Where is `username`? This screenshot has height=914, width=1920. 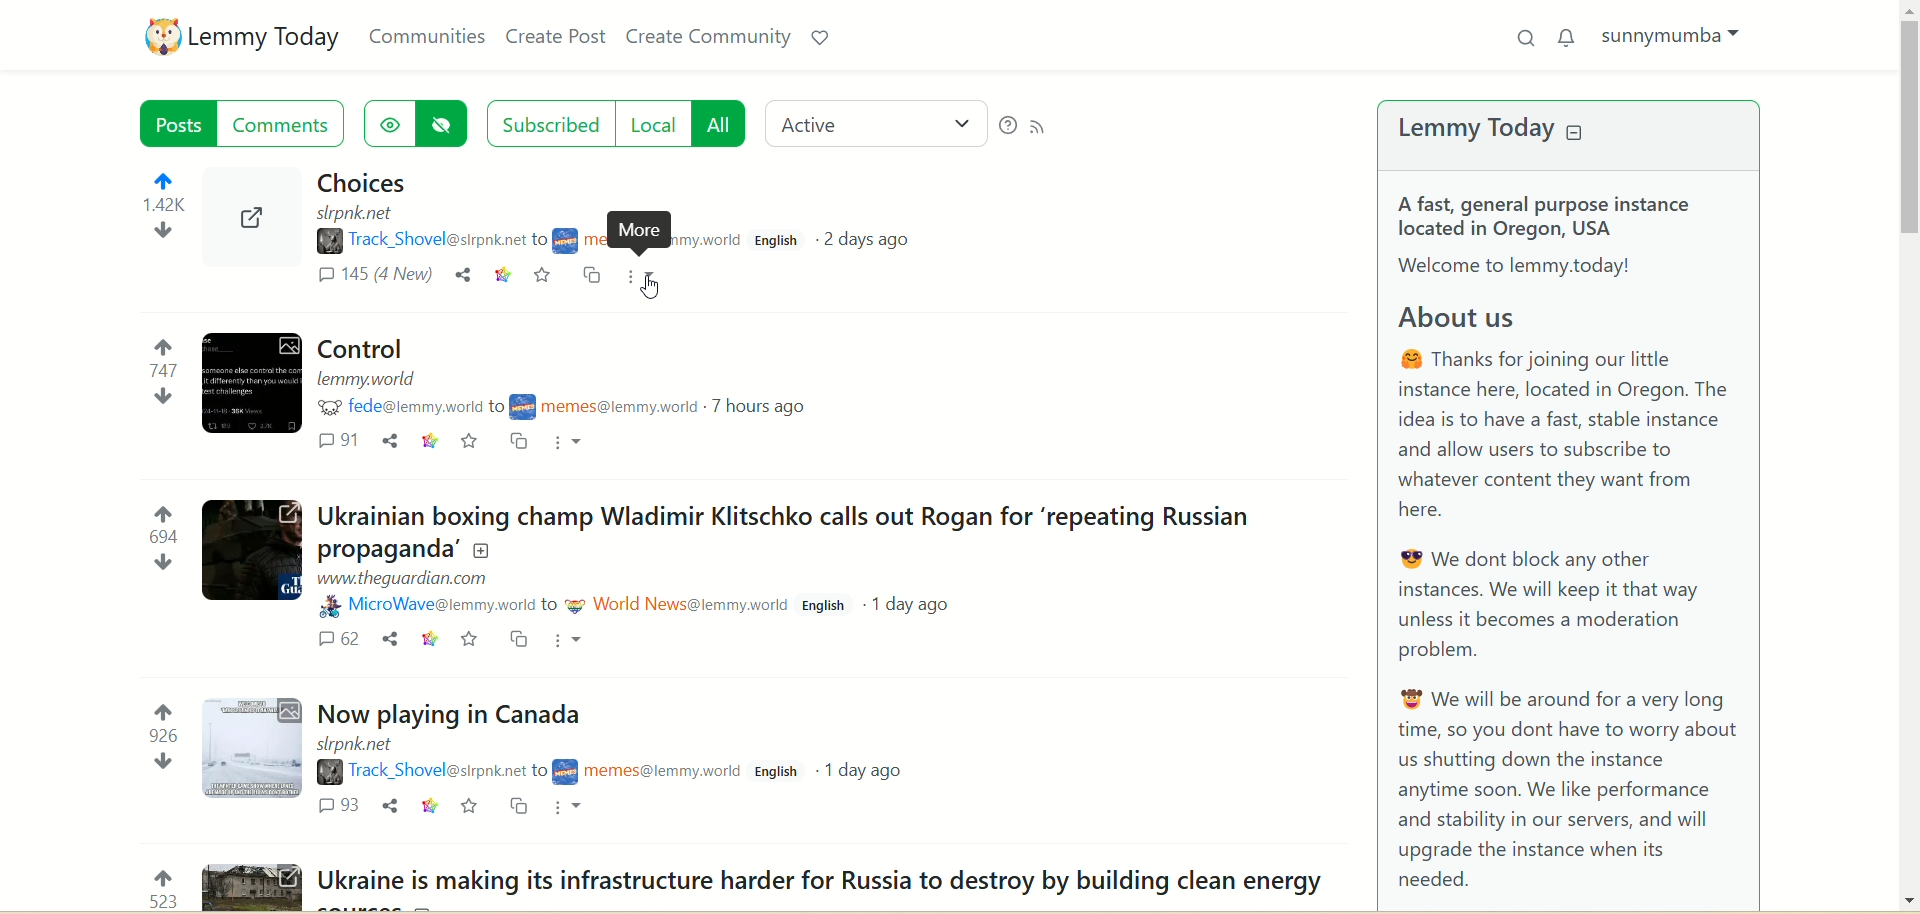 username is located at coordinates (435, 606).